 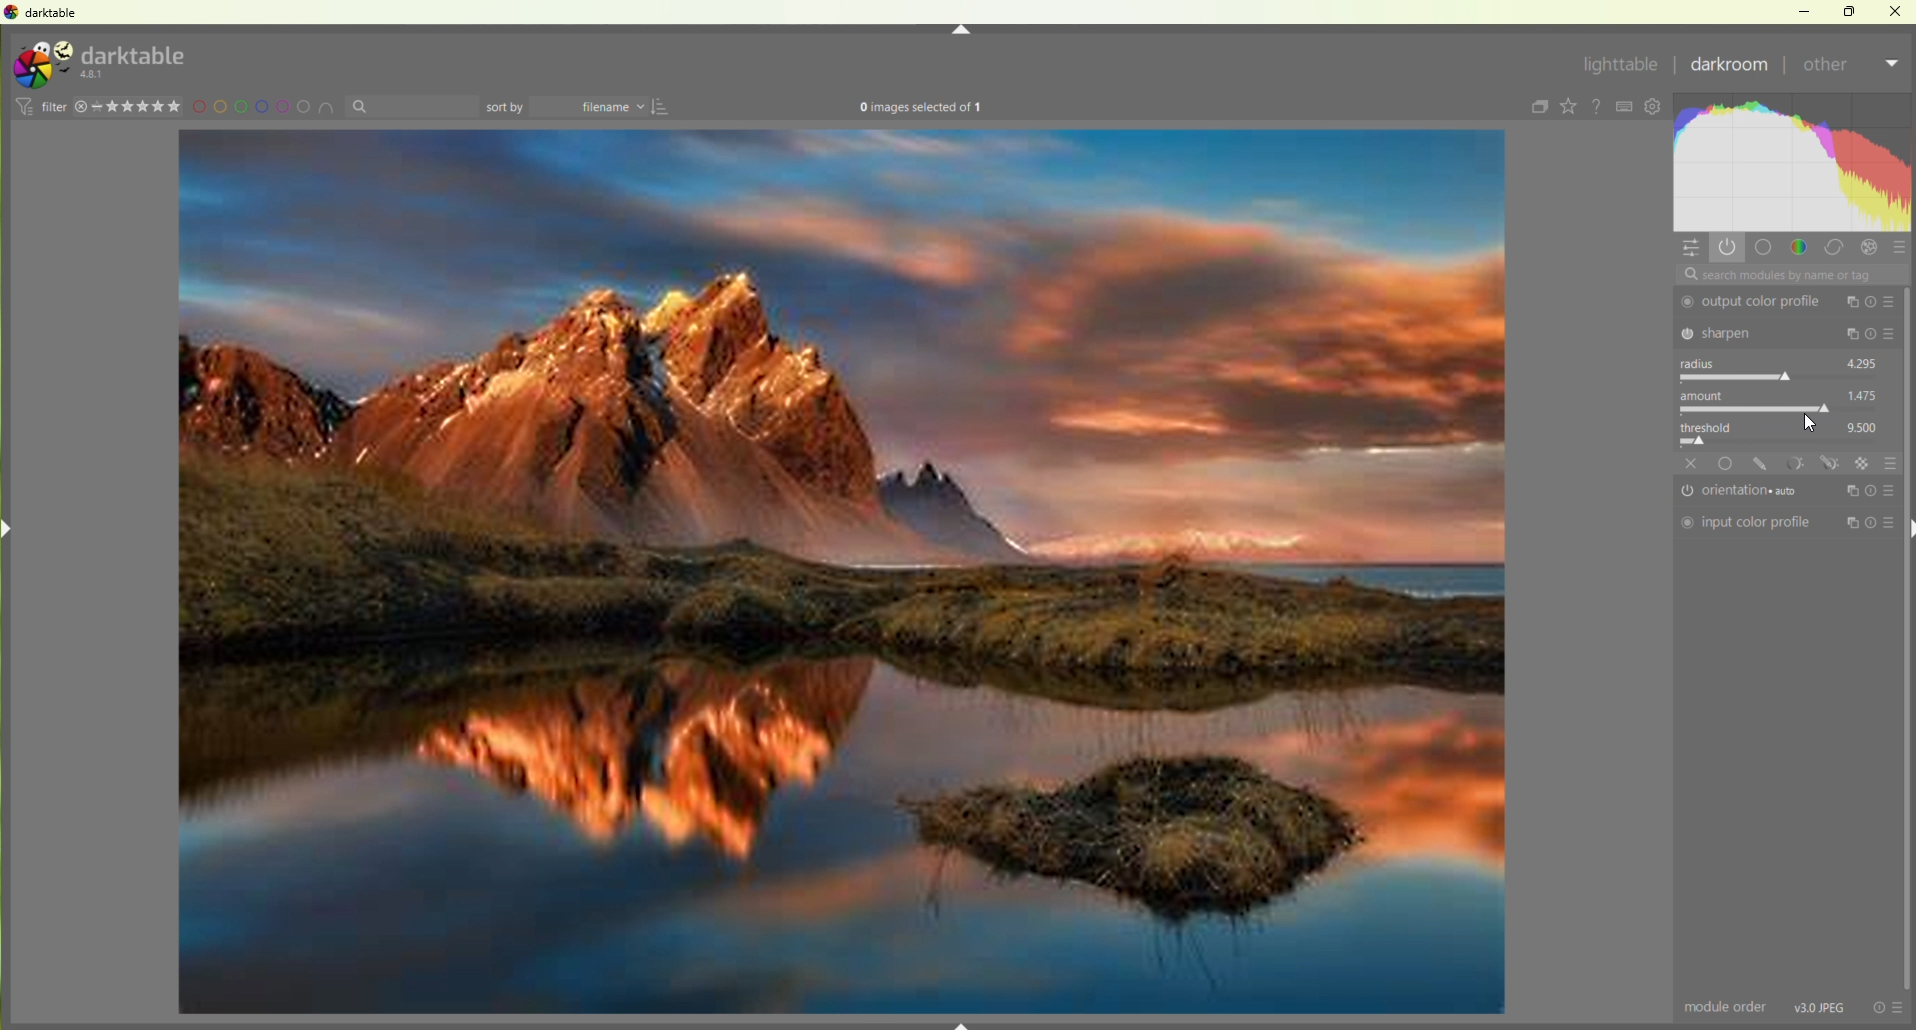 I want to click on Details , so click(x=1821, y=1006).